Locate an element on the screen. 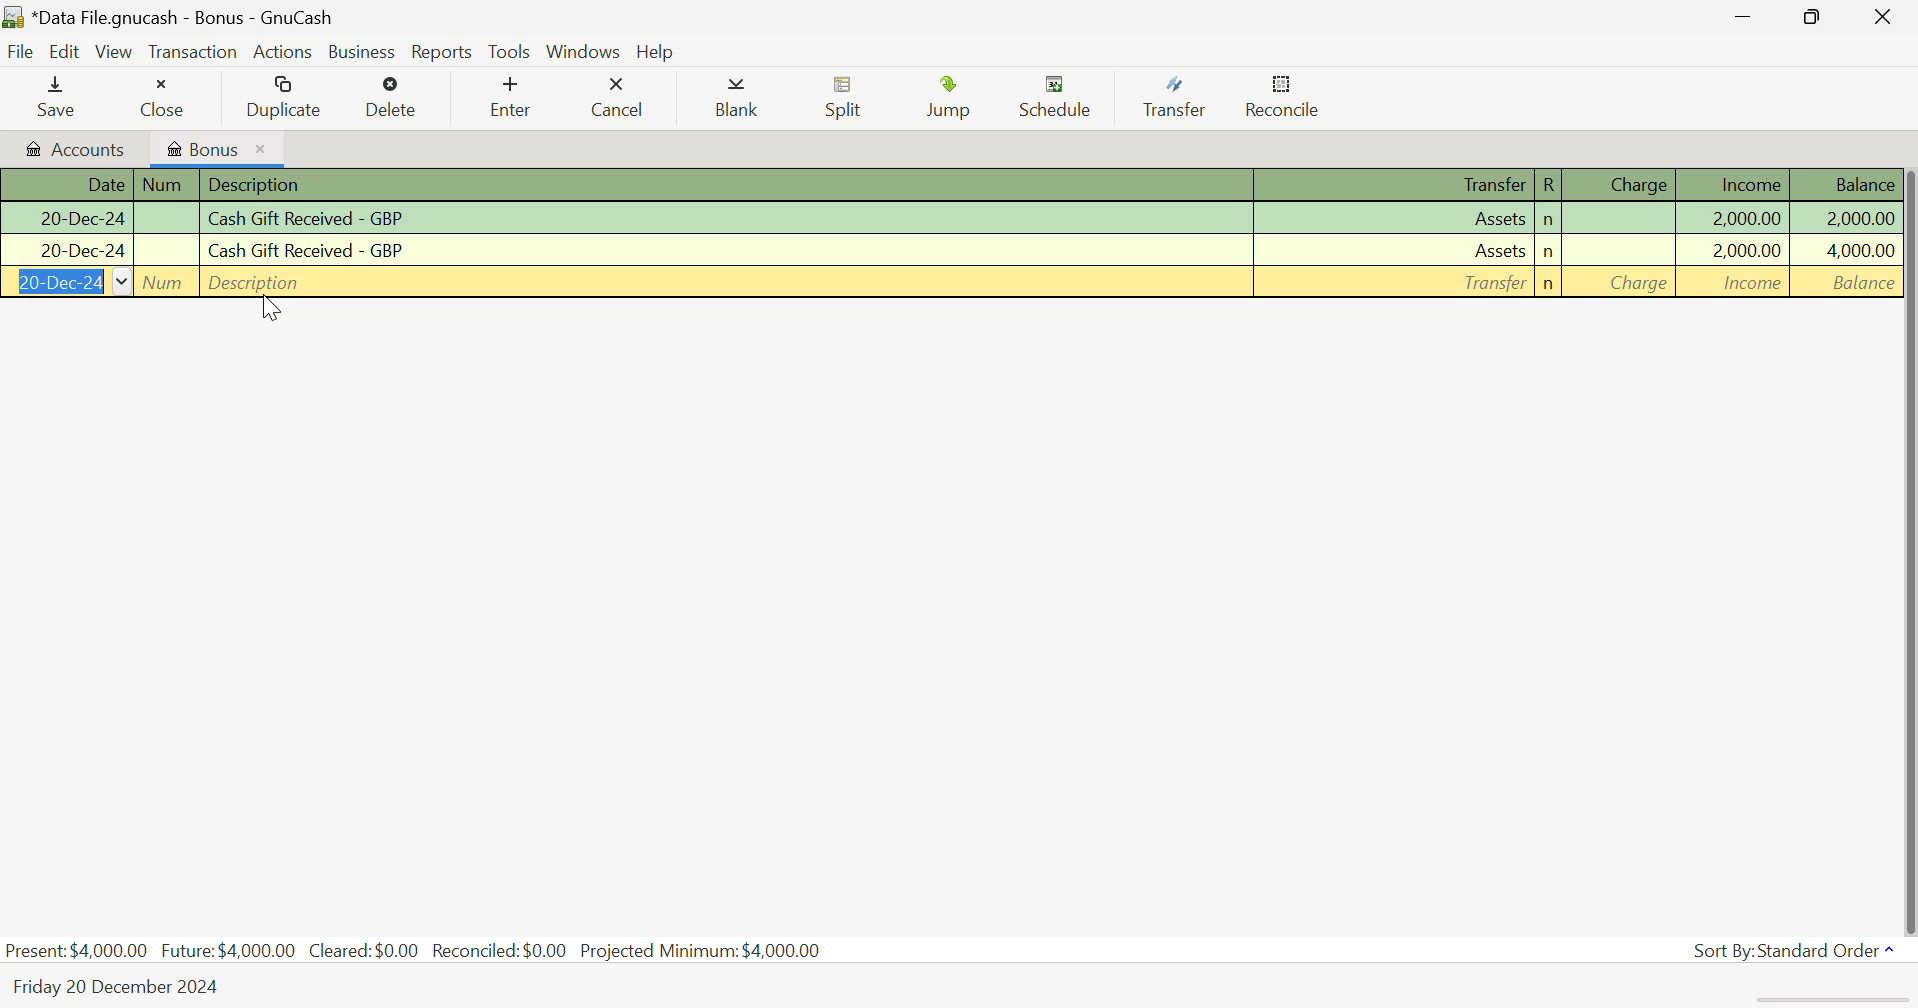 The width and height of the screenshot is (1918, 1008). View is located at coordinates (115, 50).